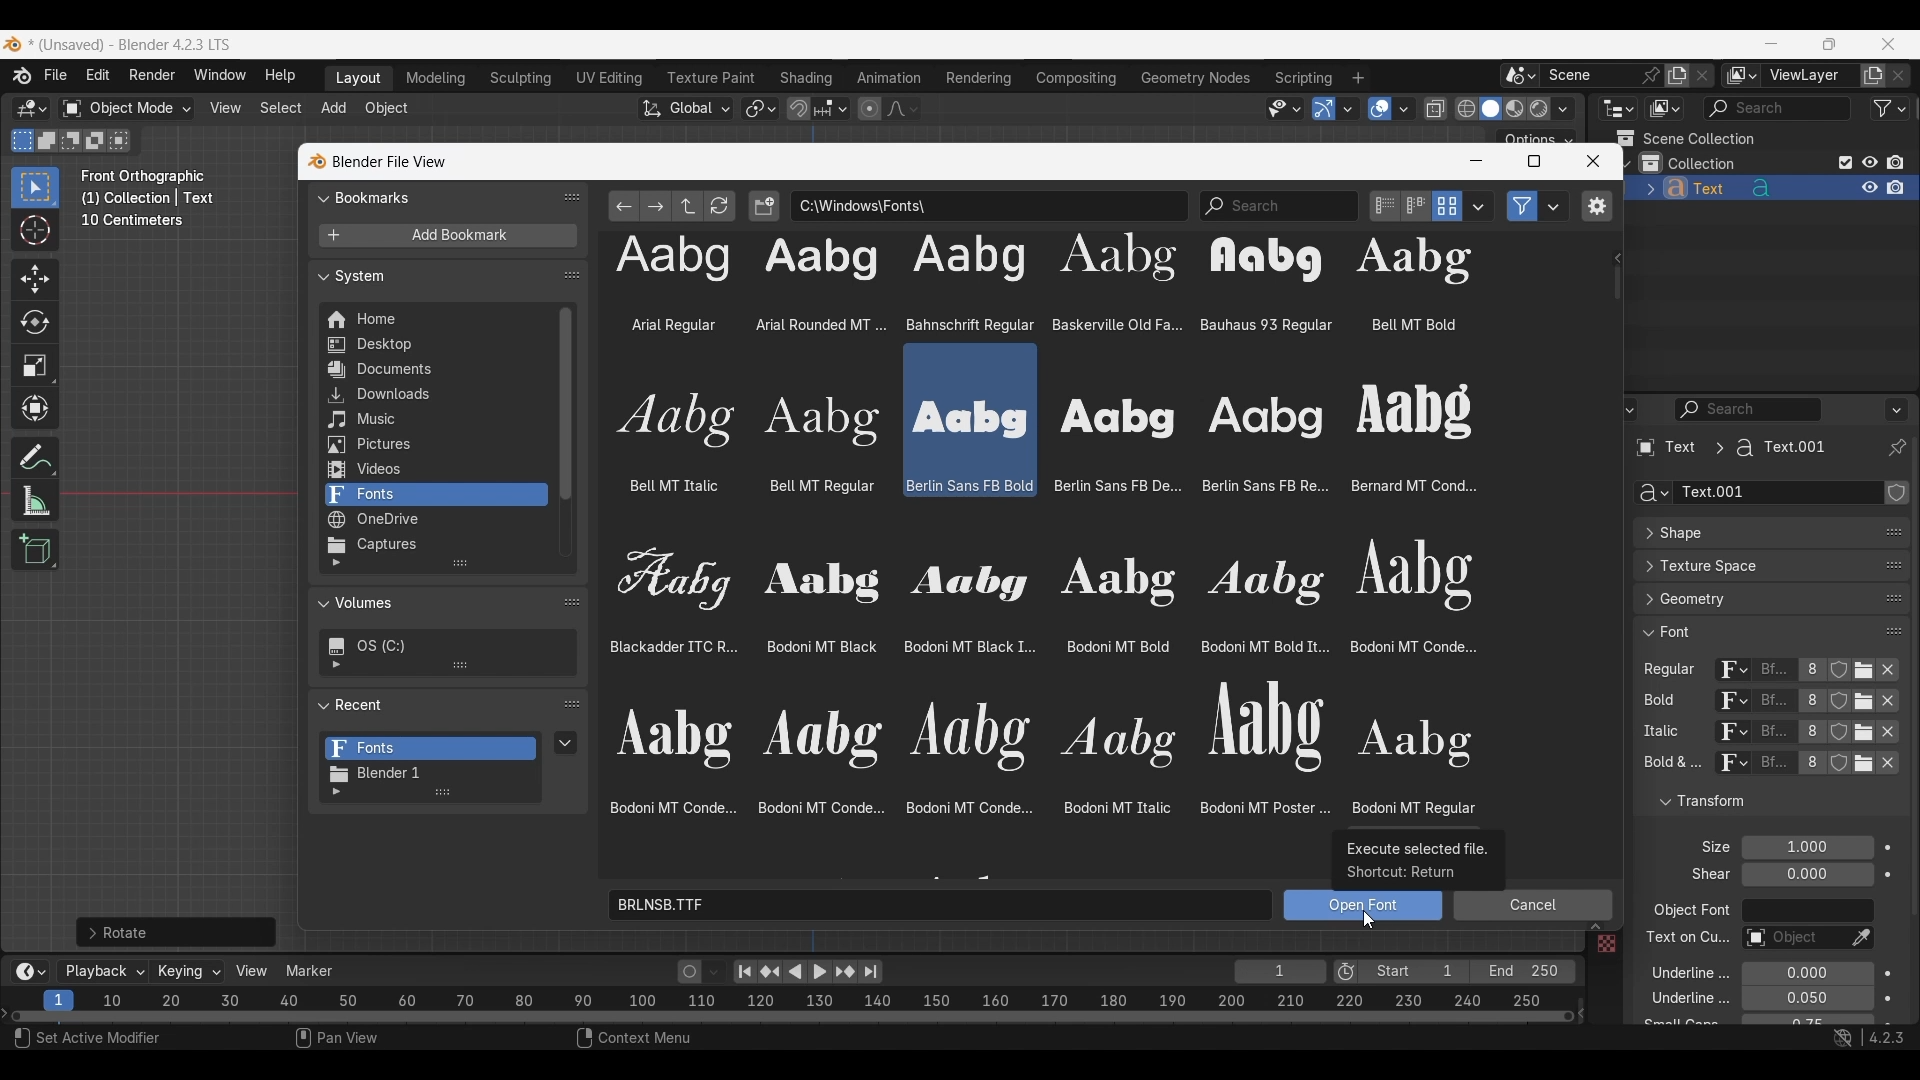 This screenshot has height=1080, width=1920. What do you see at coordinates (1419, 861) in the screenshot?
I see `Description of icon being selected` at bounding box center [1419, 861].